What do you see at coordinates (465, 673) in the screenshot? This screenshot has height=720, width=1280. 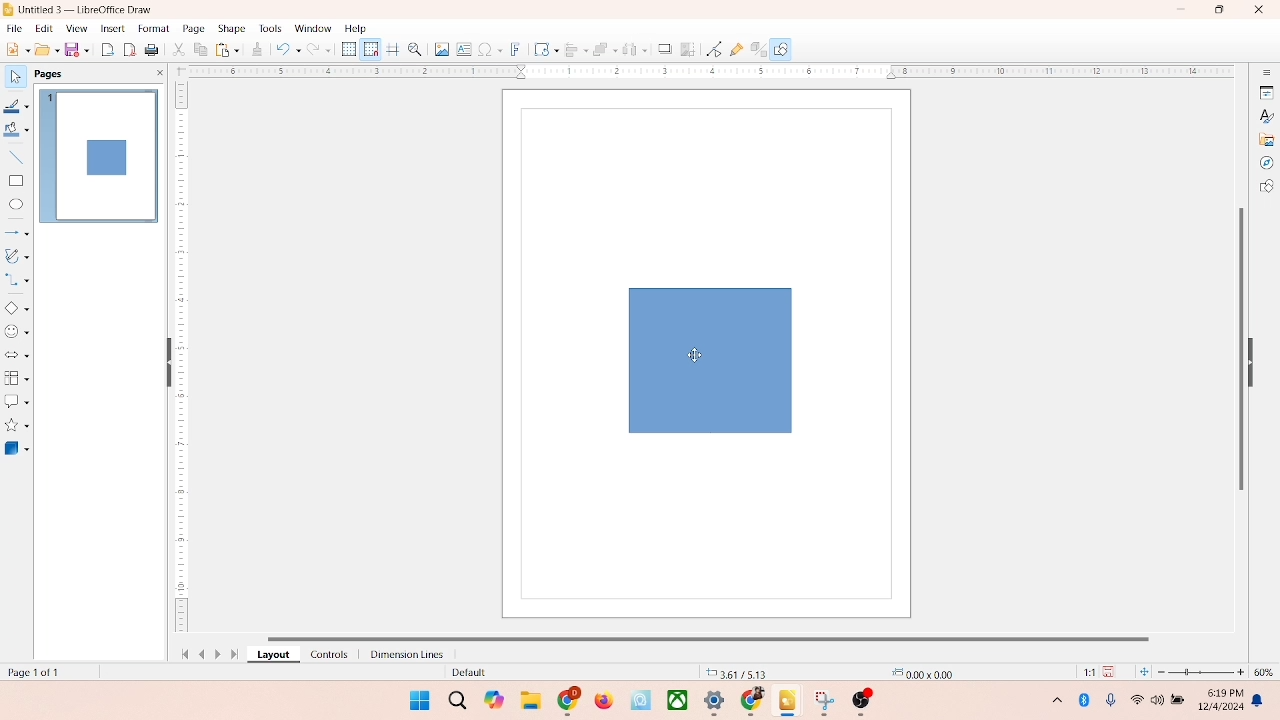 I see `default` at bounding box center [465, 673].